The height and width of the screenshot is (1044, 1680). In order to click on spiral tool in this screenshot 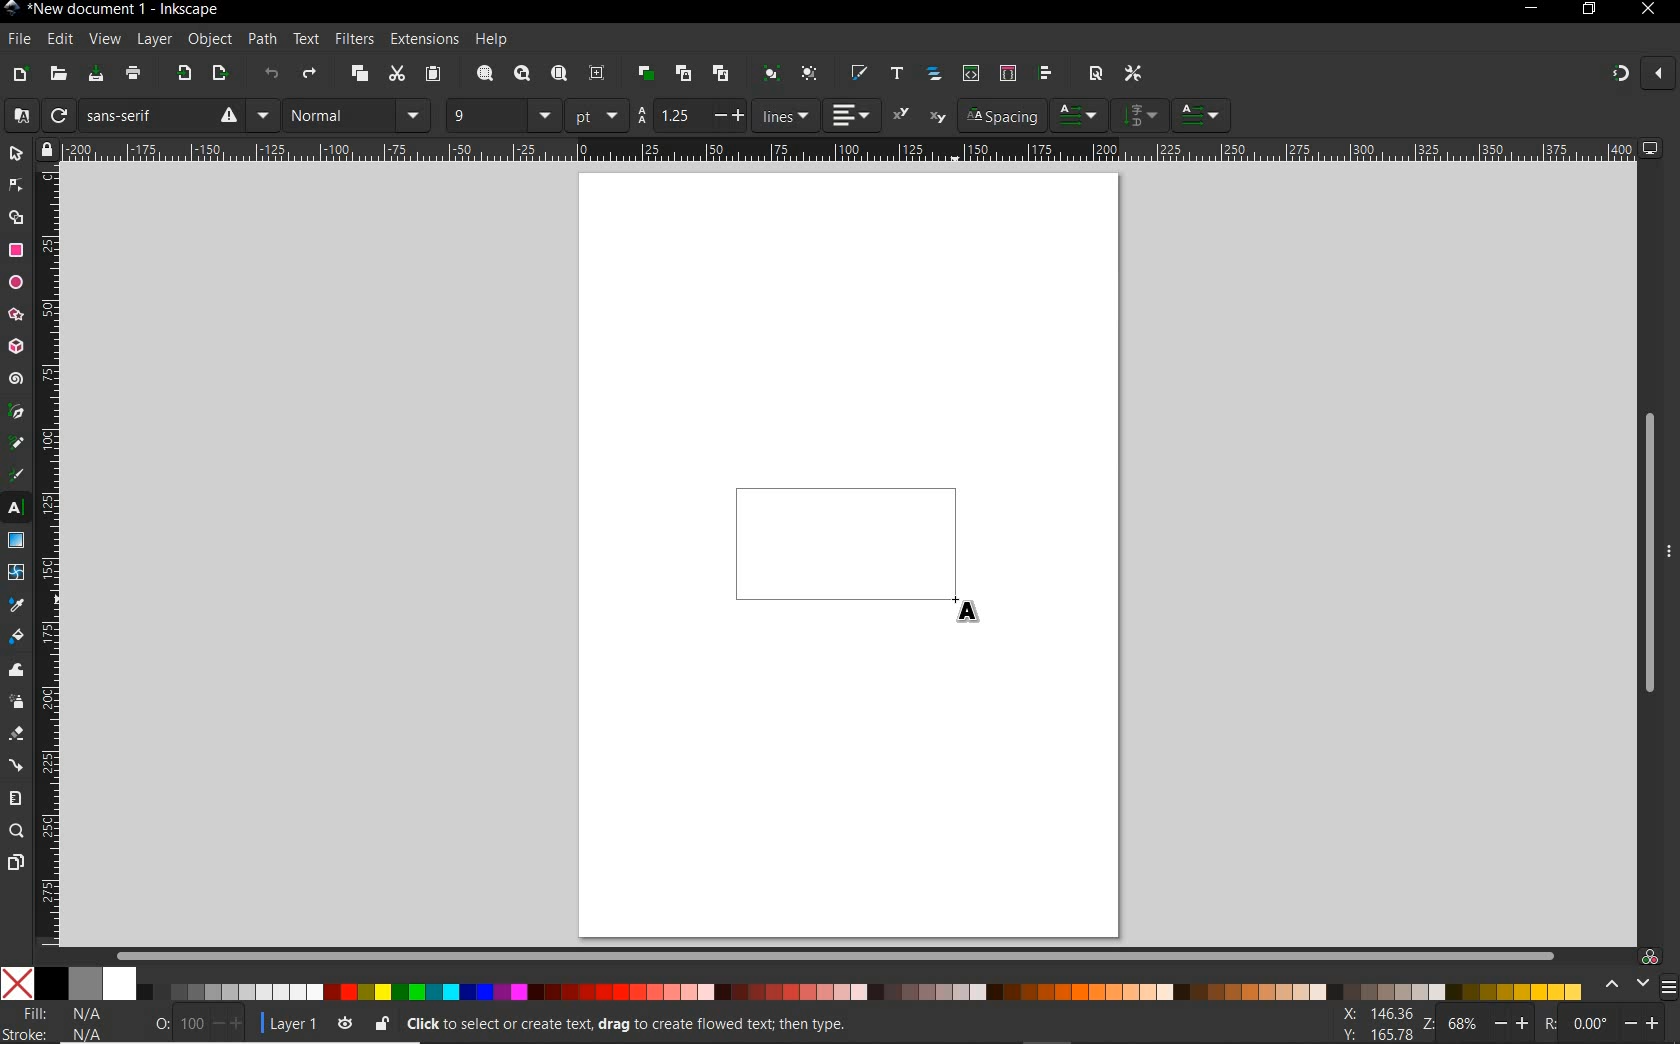, I will do `click(16, 381)`.